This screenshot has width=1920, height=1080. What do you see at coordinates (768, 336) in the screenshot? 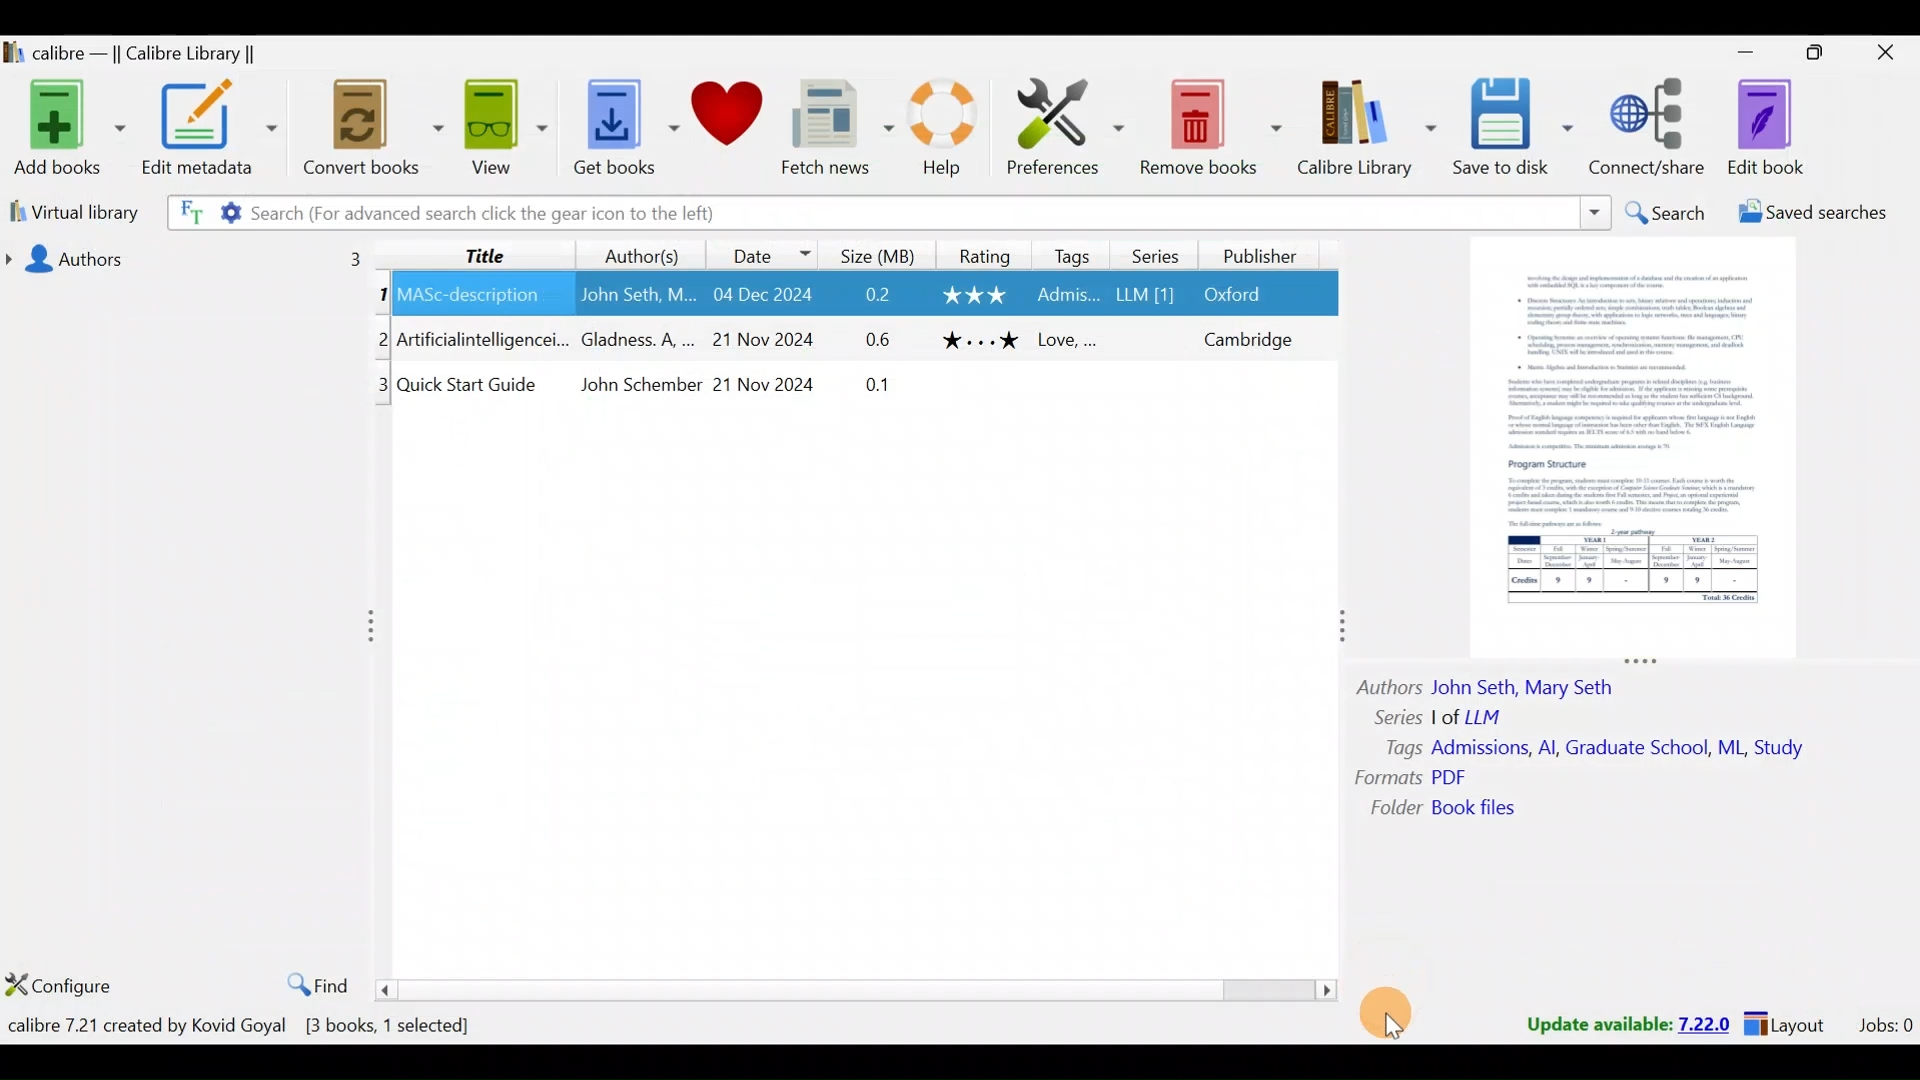
I see `` at bounding box center [768, 336].